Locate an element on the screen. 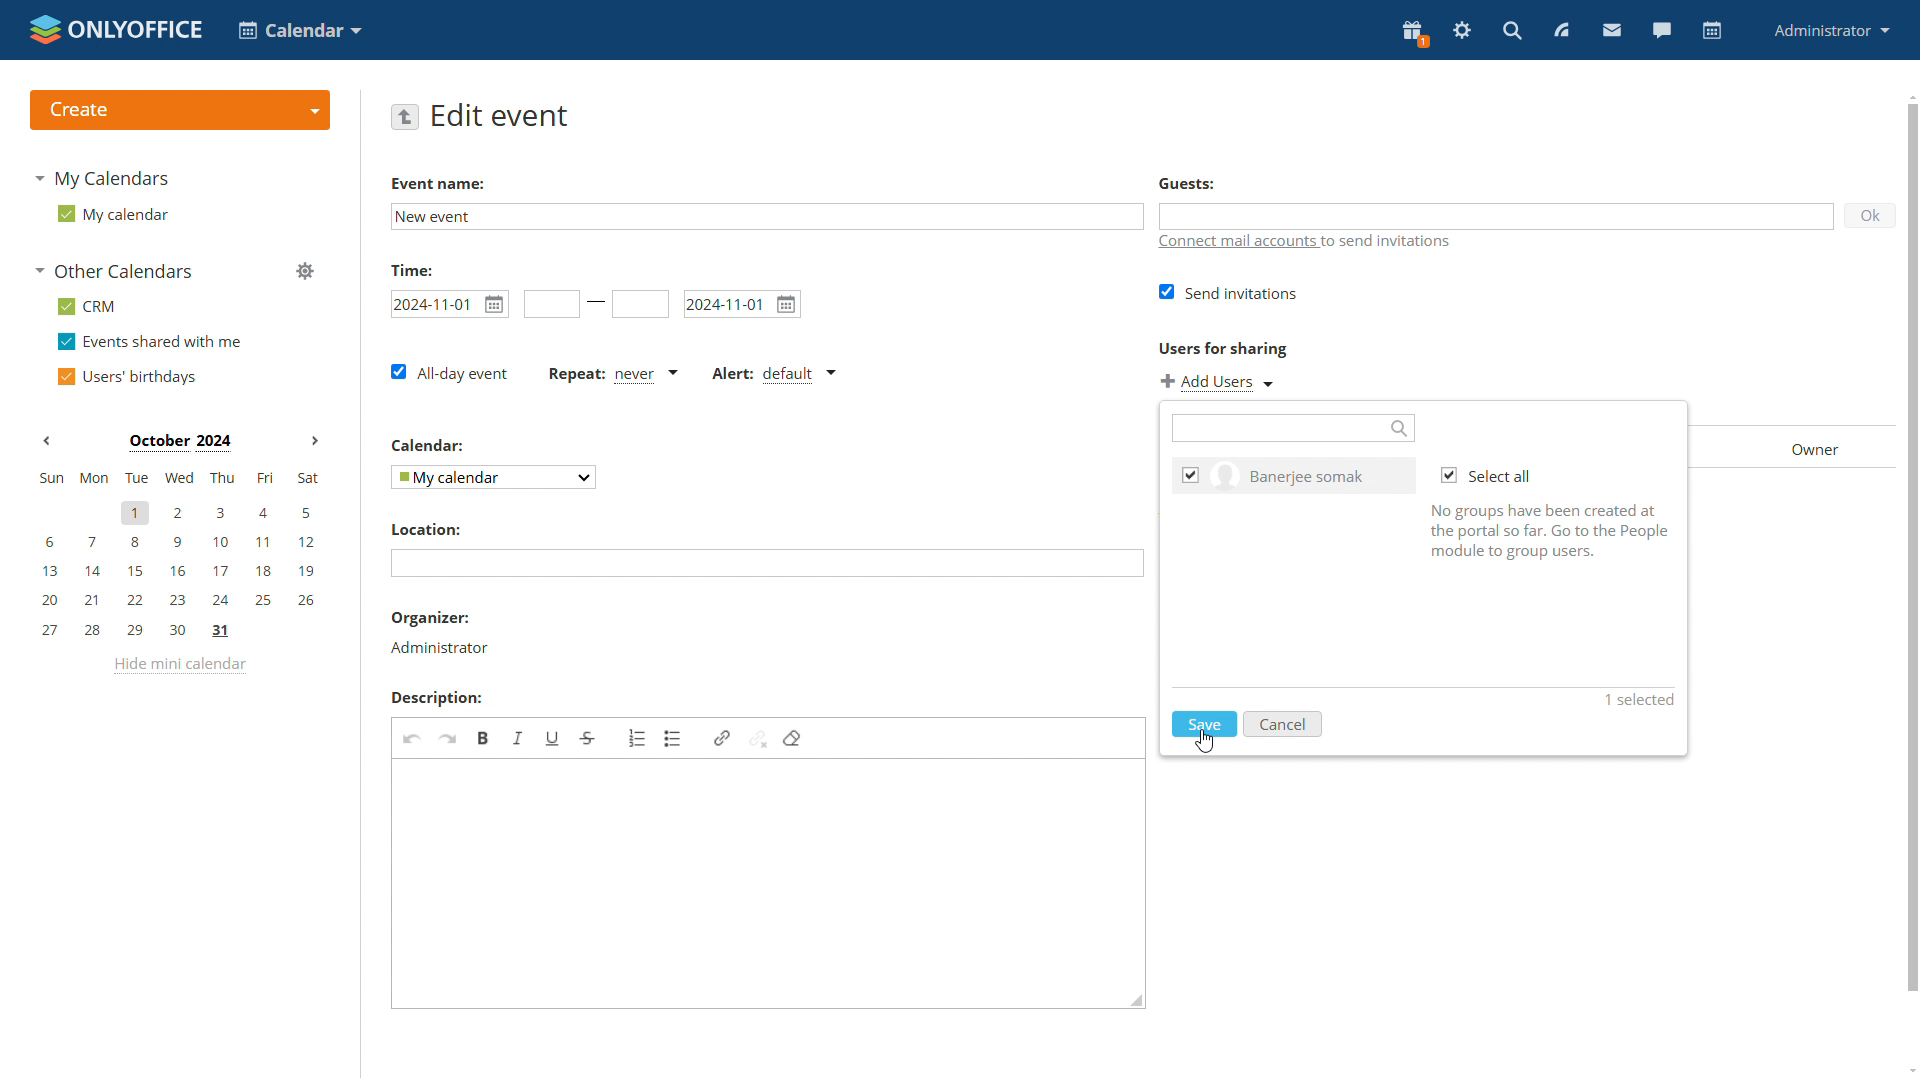 The image size is (1920, 1080). organiser is located at coordinates (429, 618).